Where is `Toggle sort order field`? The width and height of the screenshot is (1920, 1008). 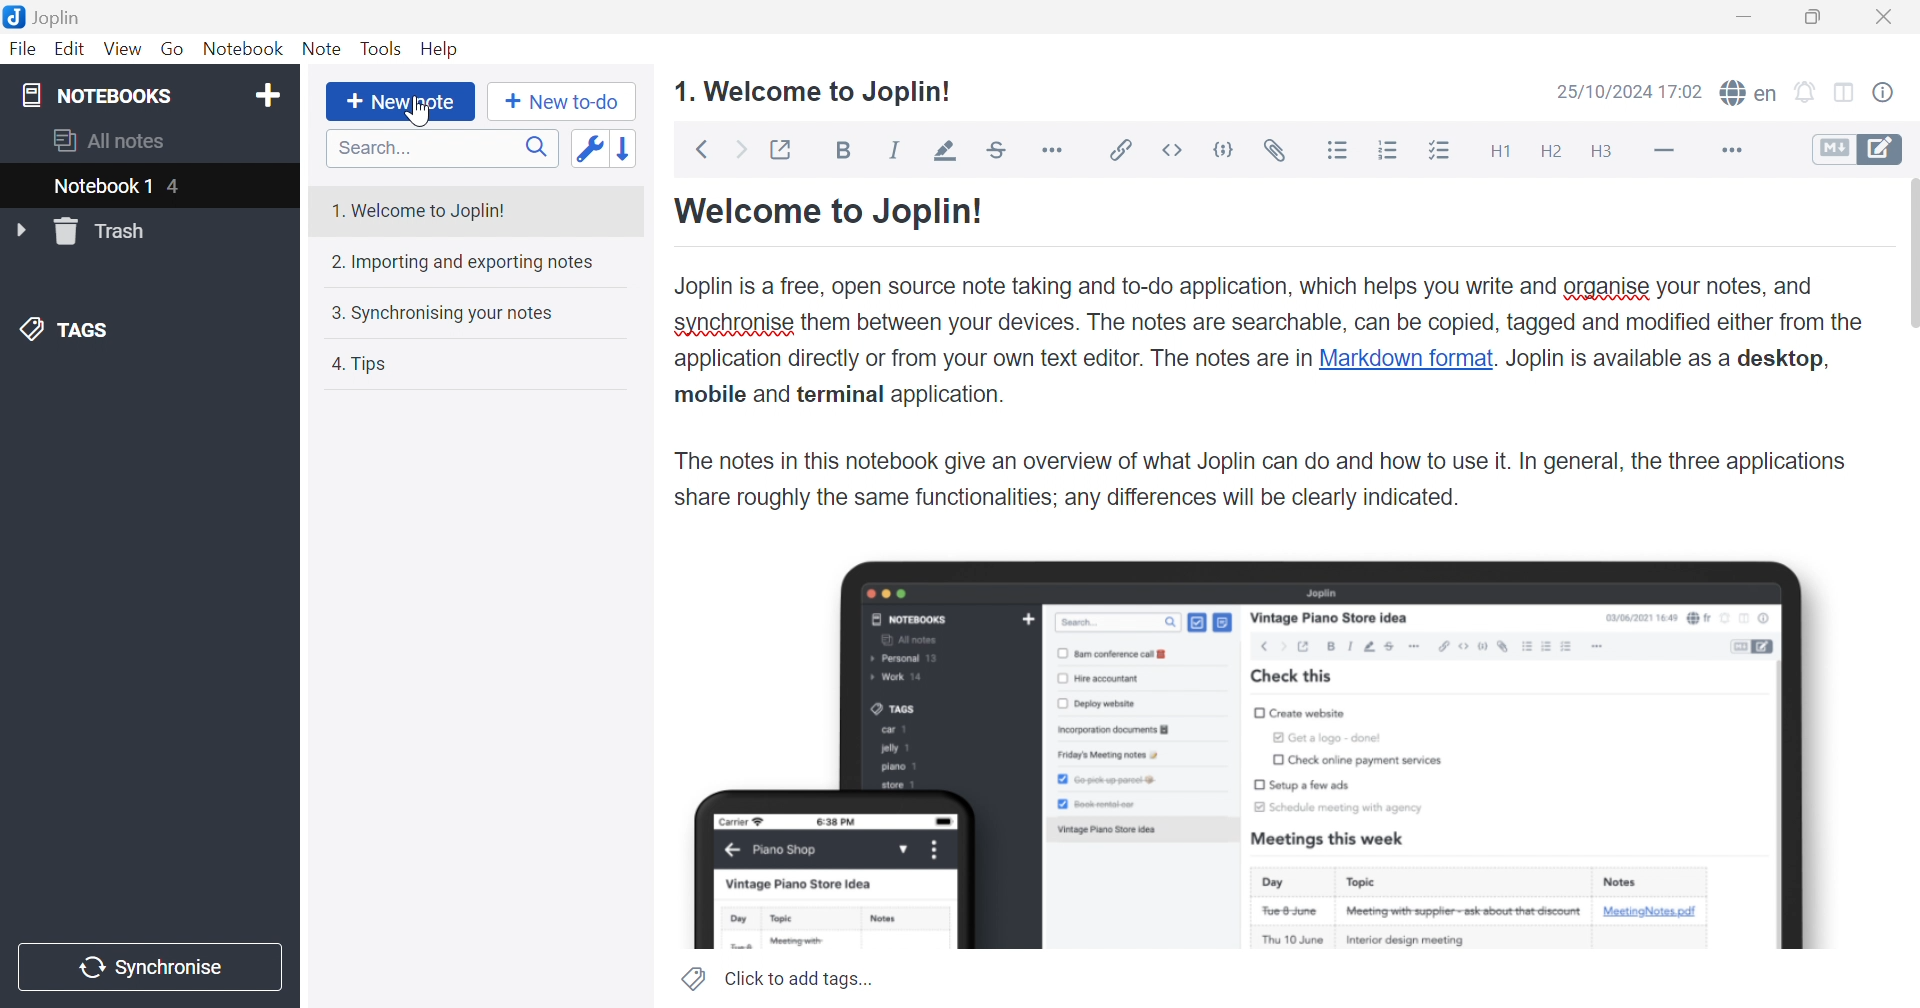 Toggle sort order field is located at coordinates (587, 148).